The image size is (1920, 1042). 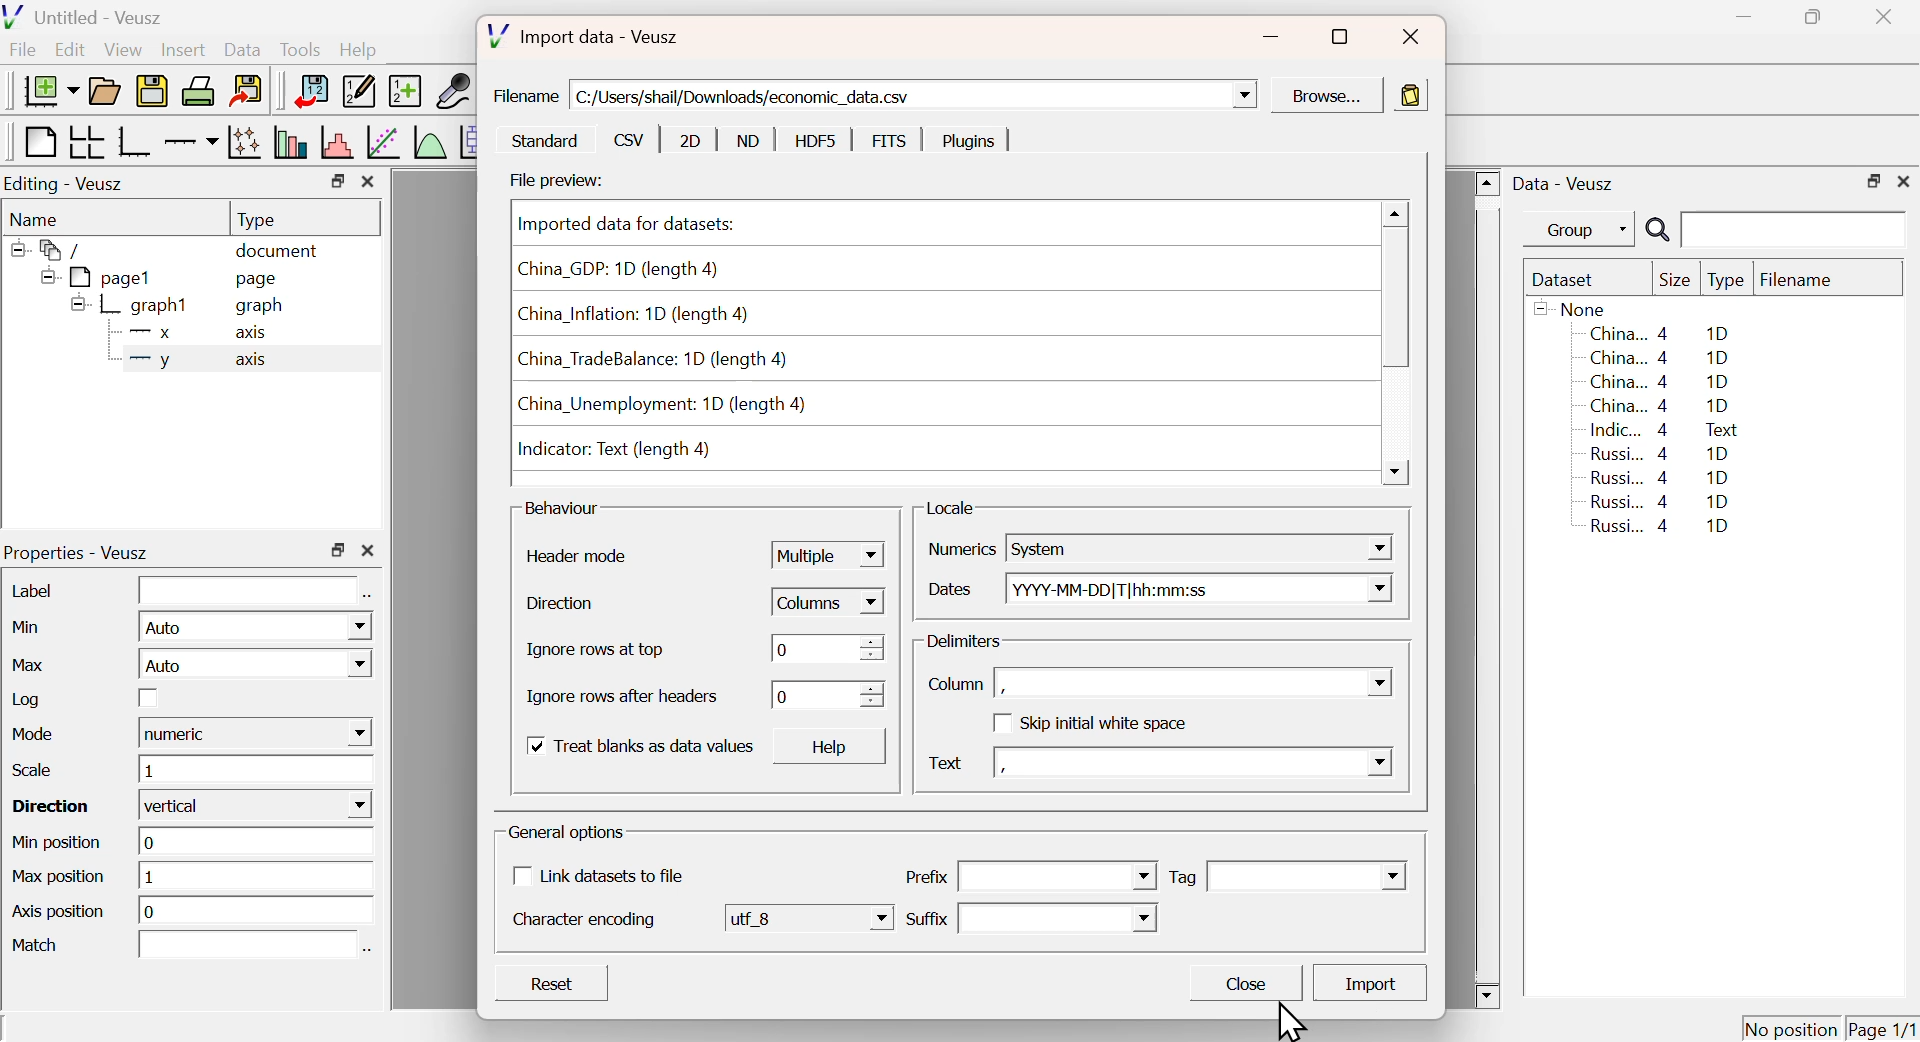 I want to click on Max position, so click(x=61, y=878).